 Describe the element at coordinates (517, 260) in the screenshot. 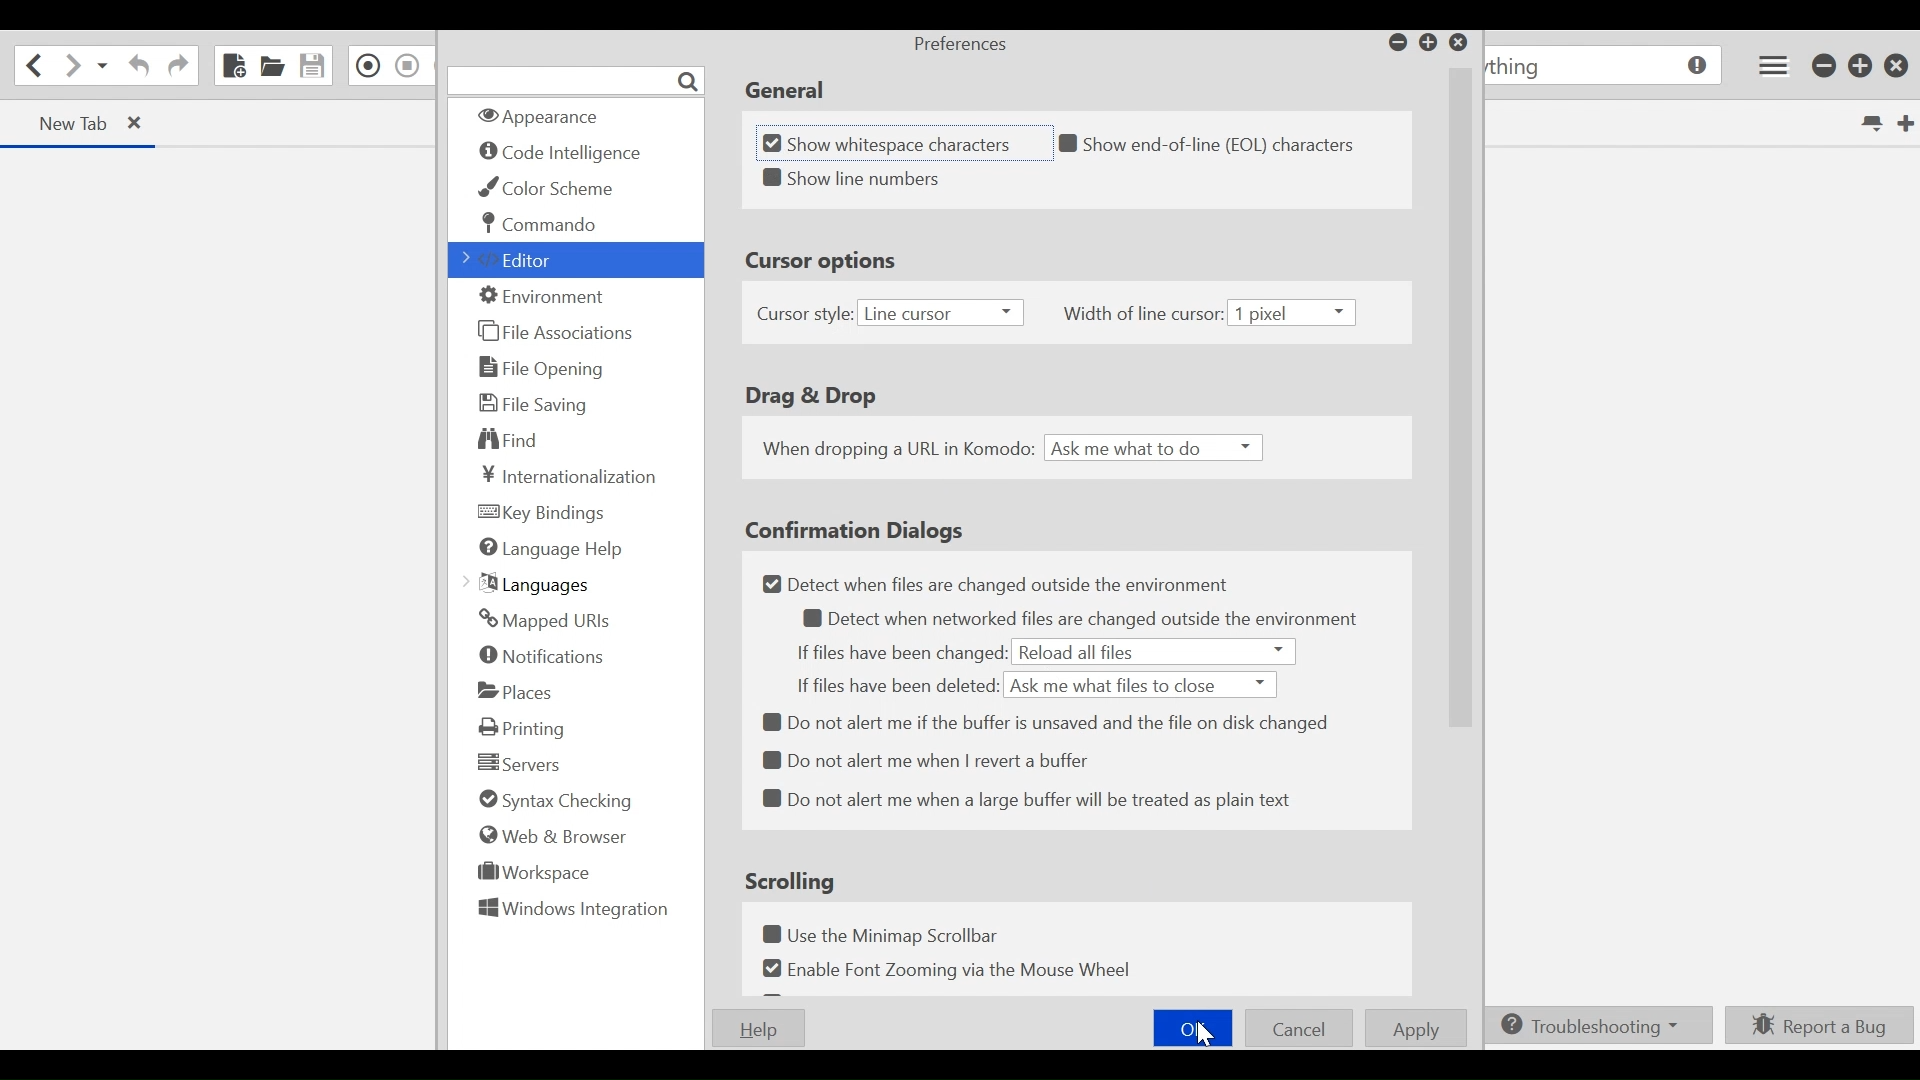

I see `Editor` at that location.